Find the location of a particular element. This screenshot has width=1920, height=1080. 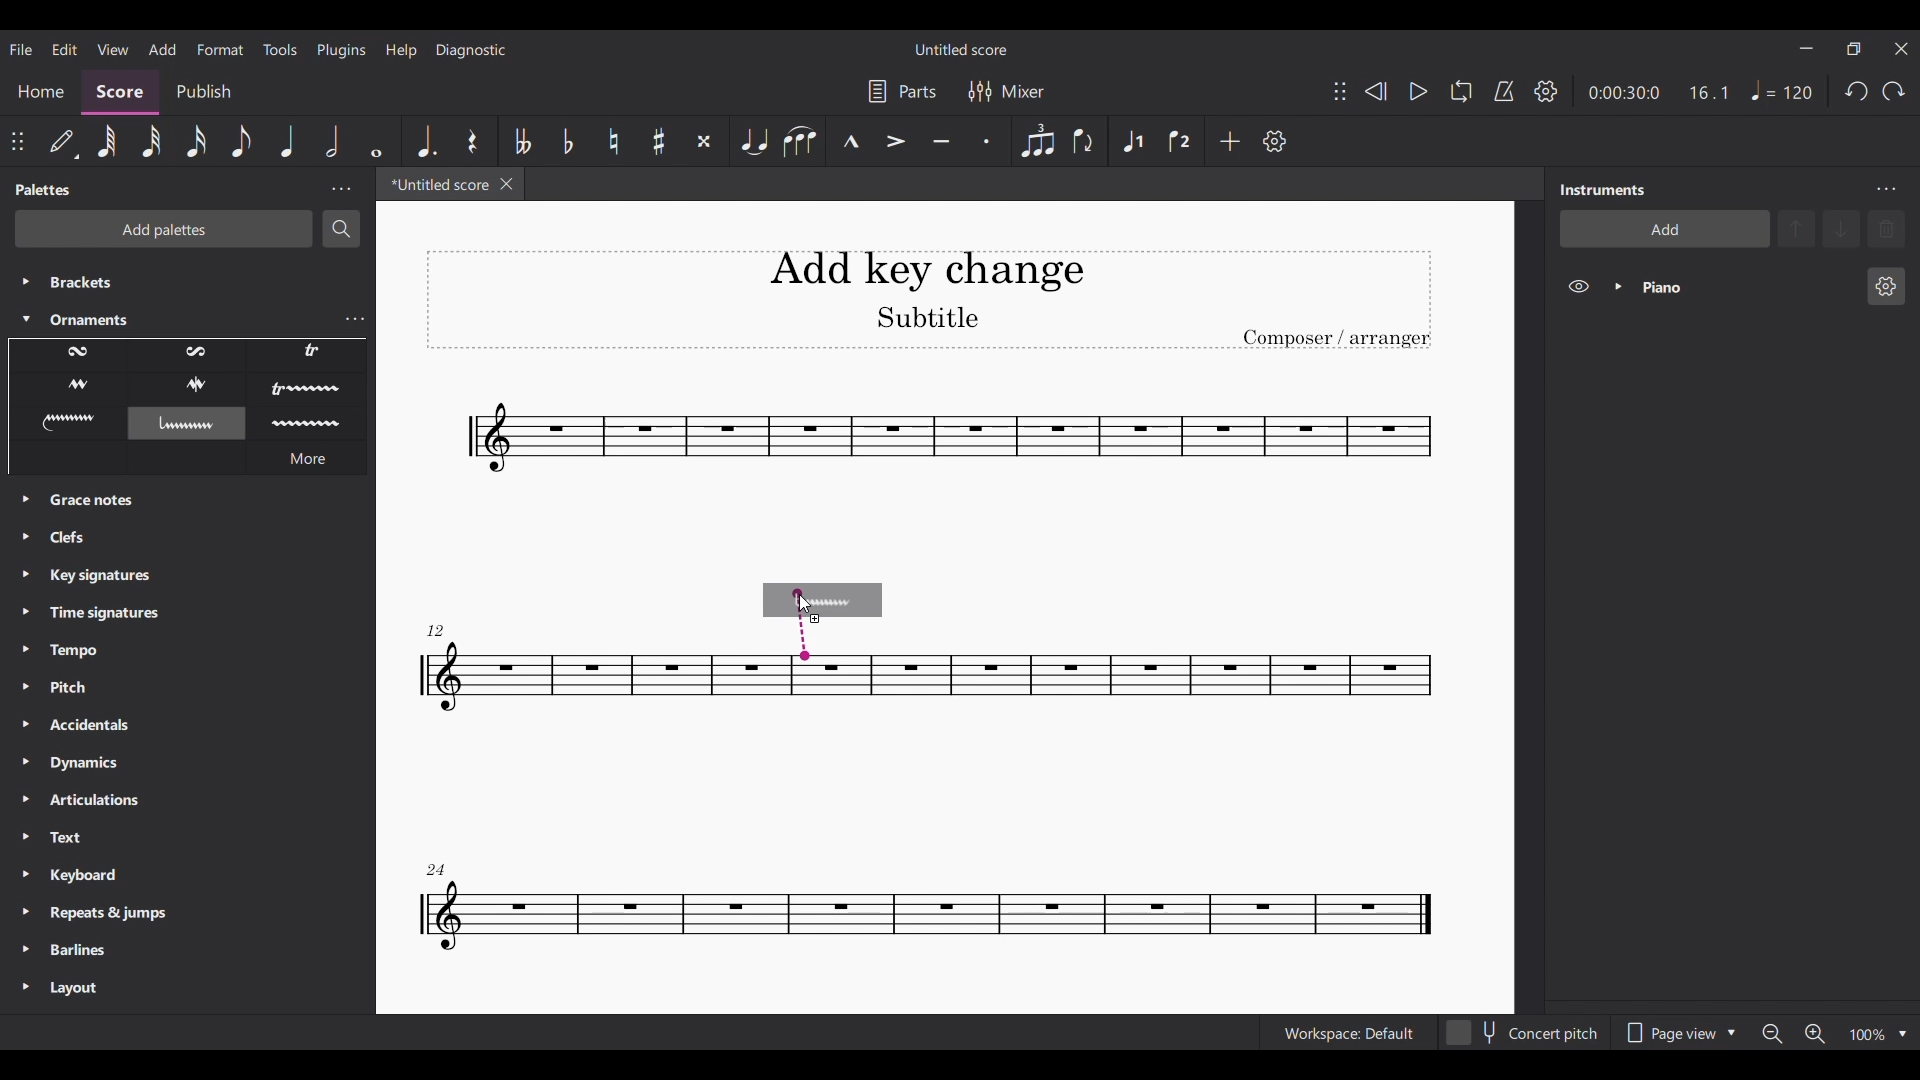

Panel title is located at coordinates (44, 189).